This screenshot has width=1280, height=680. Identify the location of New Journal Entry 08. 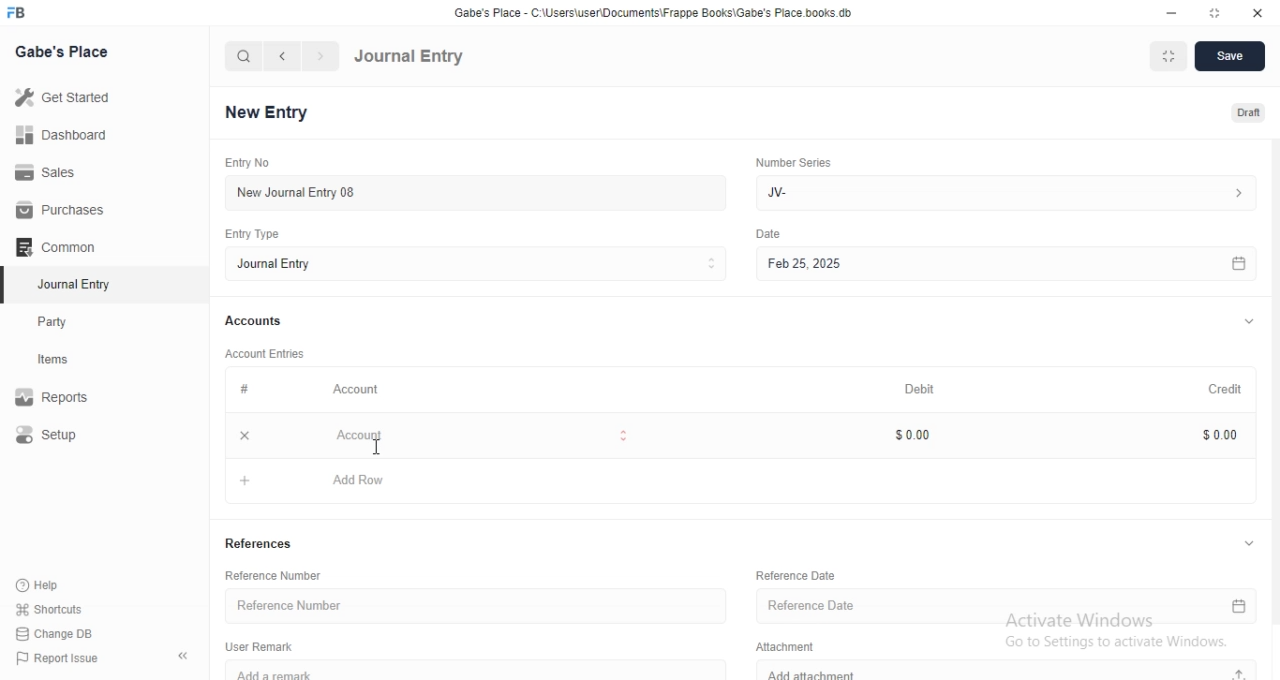
(470, 192).